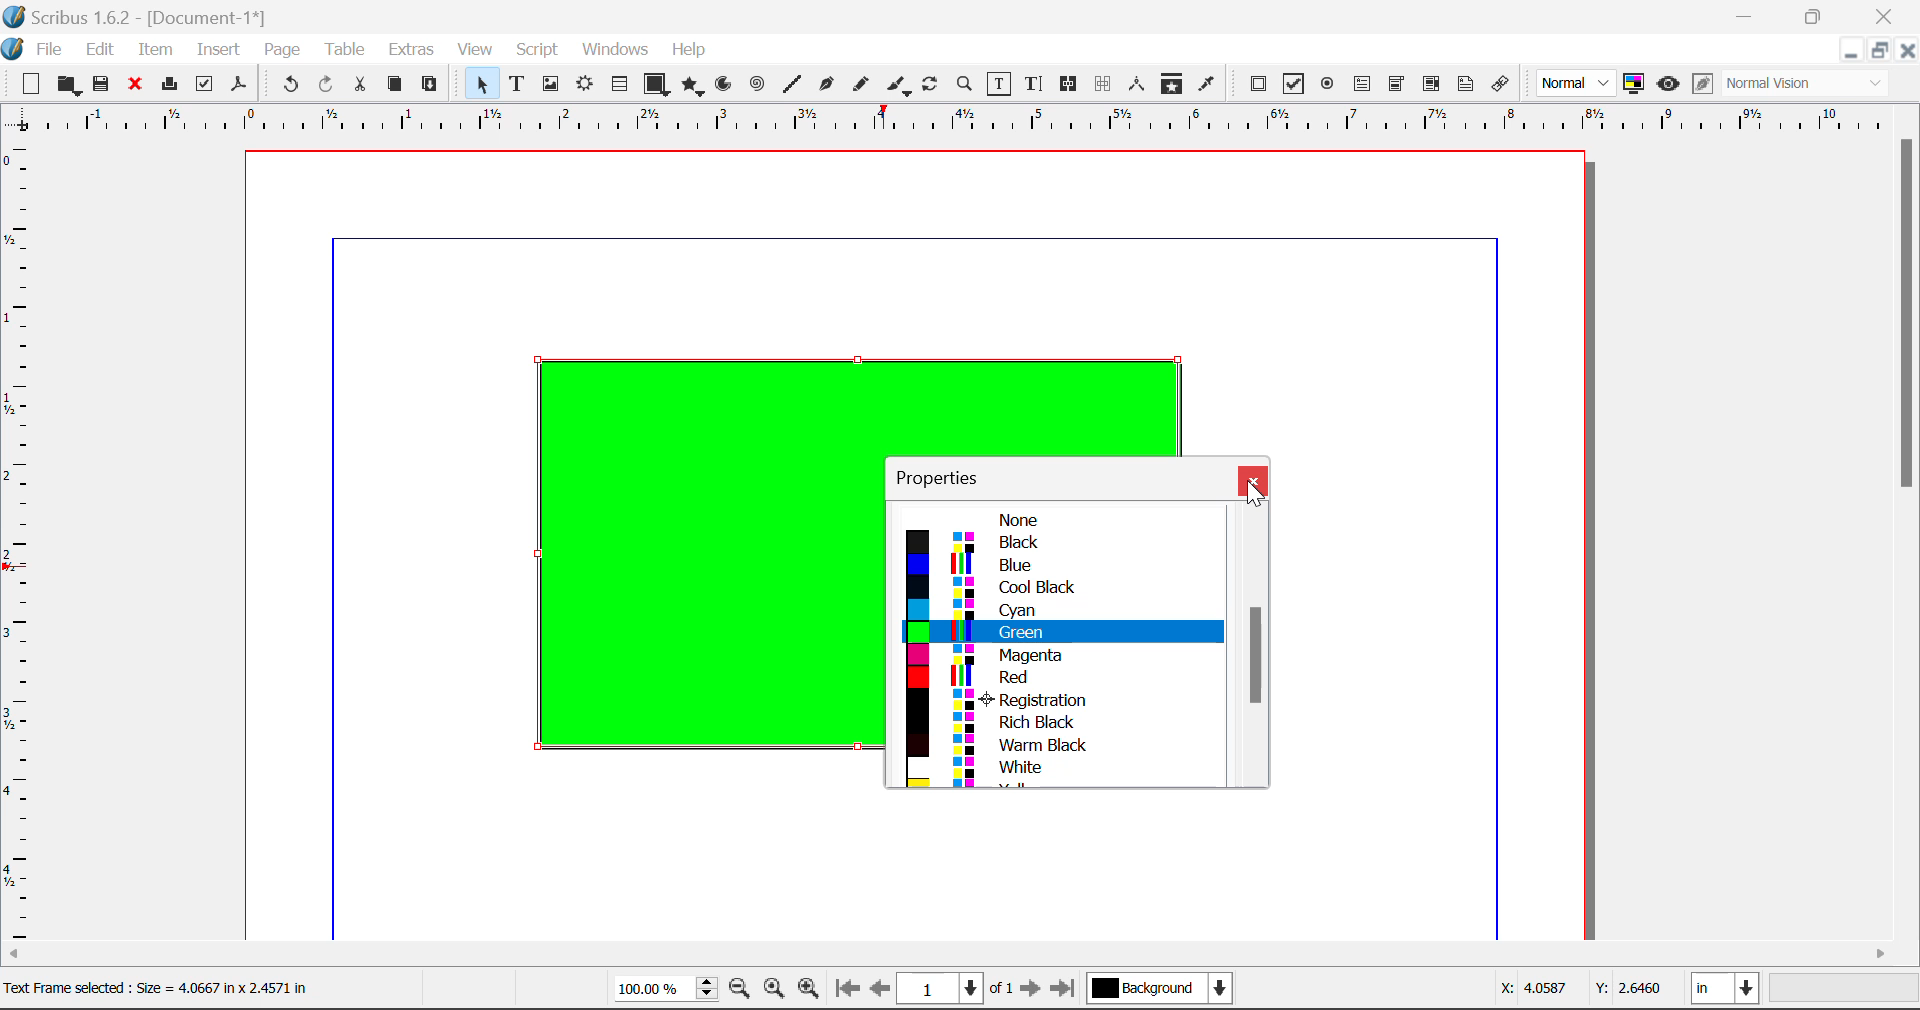  What do you see at coordinates (144, 14) in the screenshot?
I see `Scribus 1.62 - [Document-1*]` at bounding box center [144, 14].